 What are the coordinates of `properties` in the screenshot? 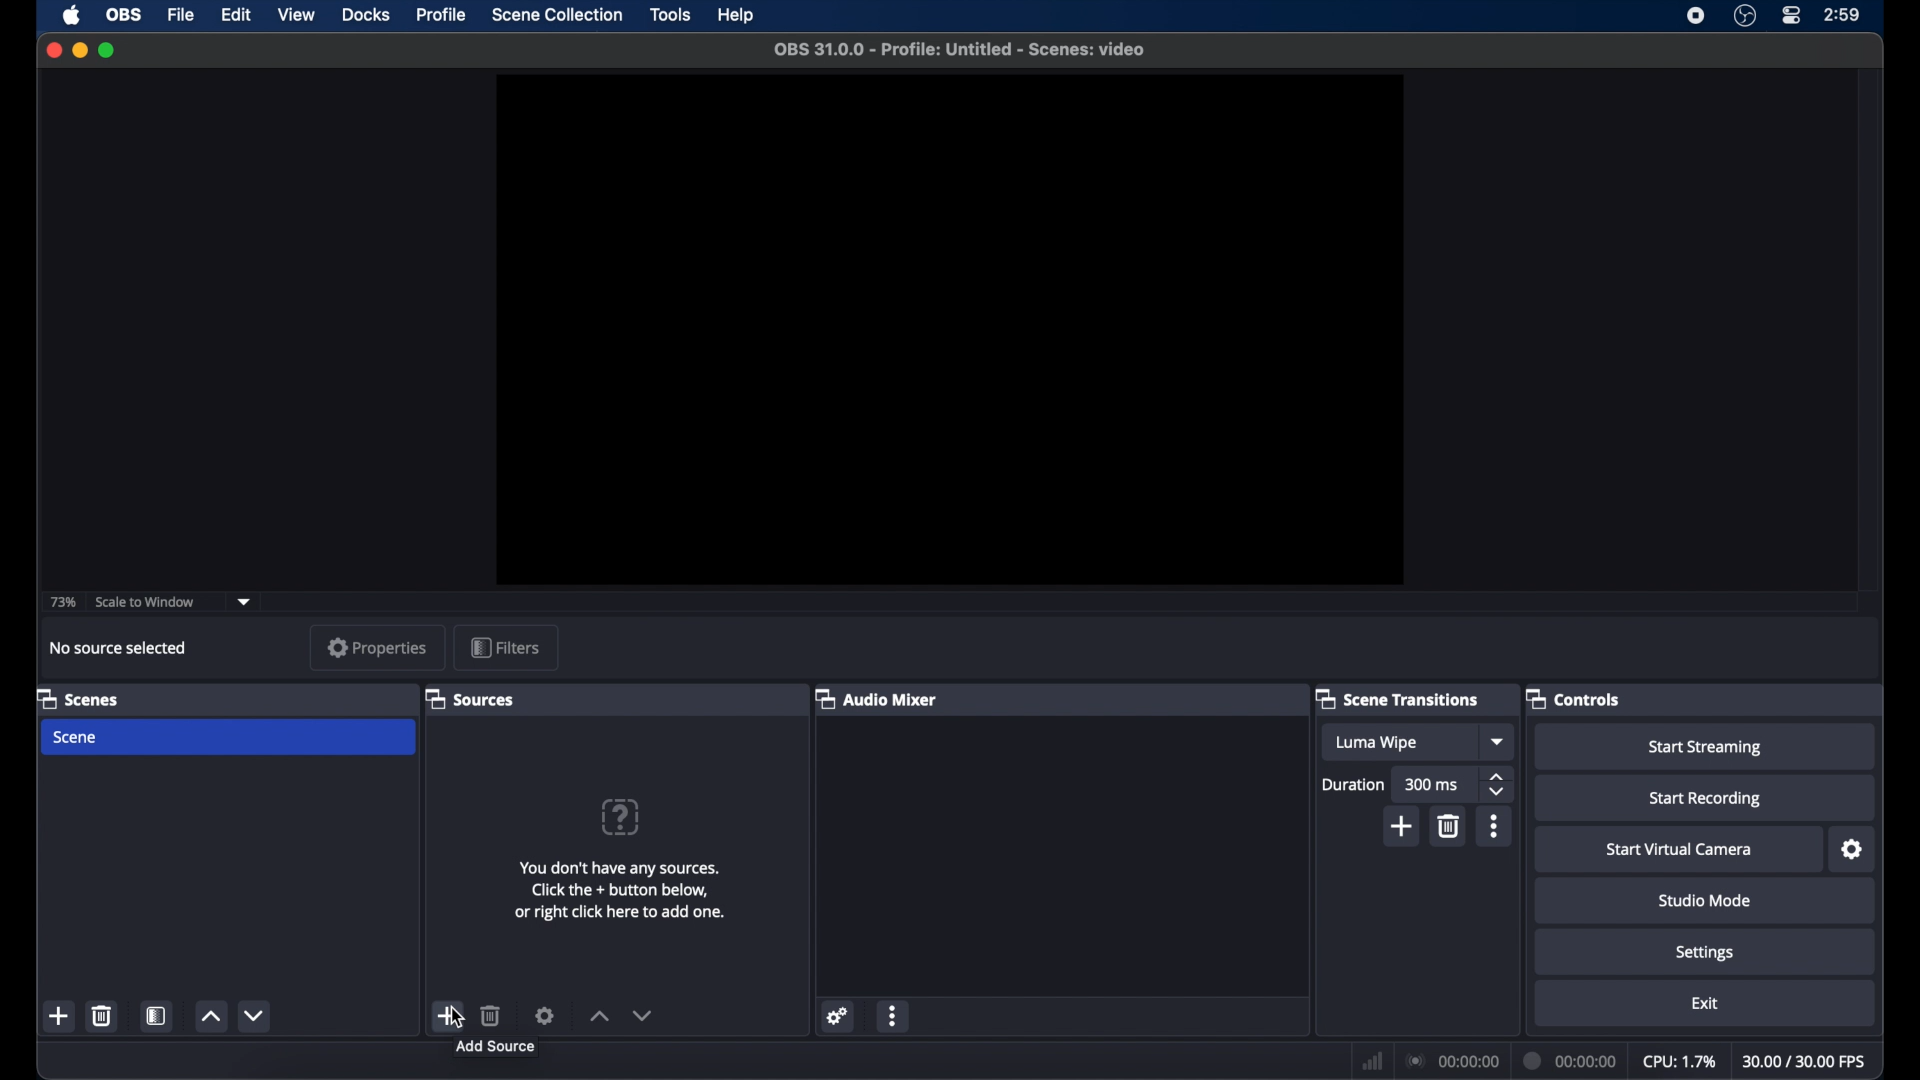 It's located at (377, 647).